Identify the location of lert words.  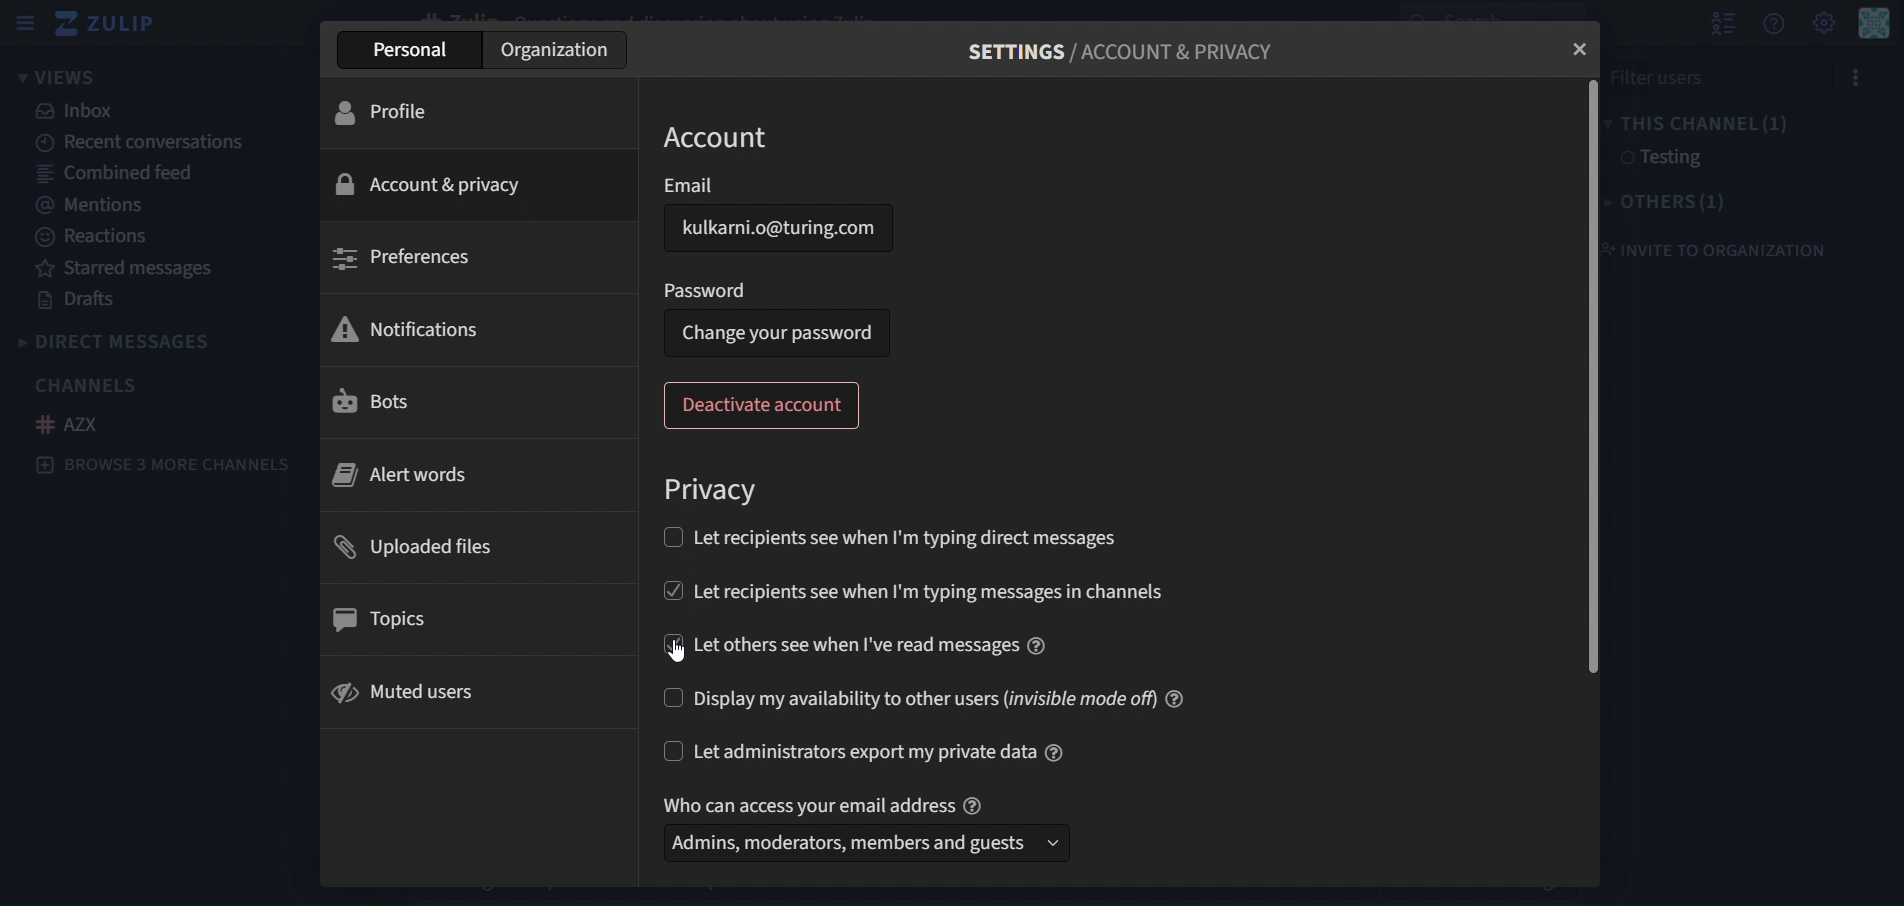
(402, 478).